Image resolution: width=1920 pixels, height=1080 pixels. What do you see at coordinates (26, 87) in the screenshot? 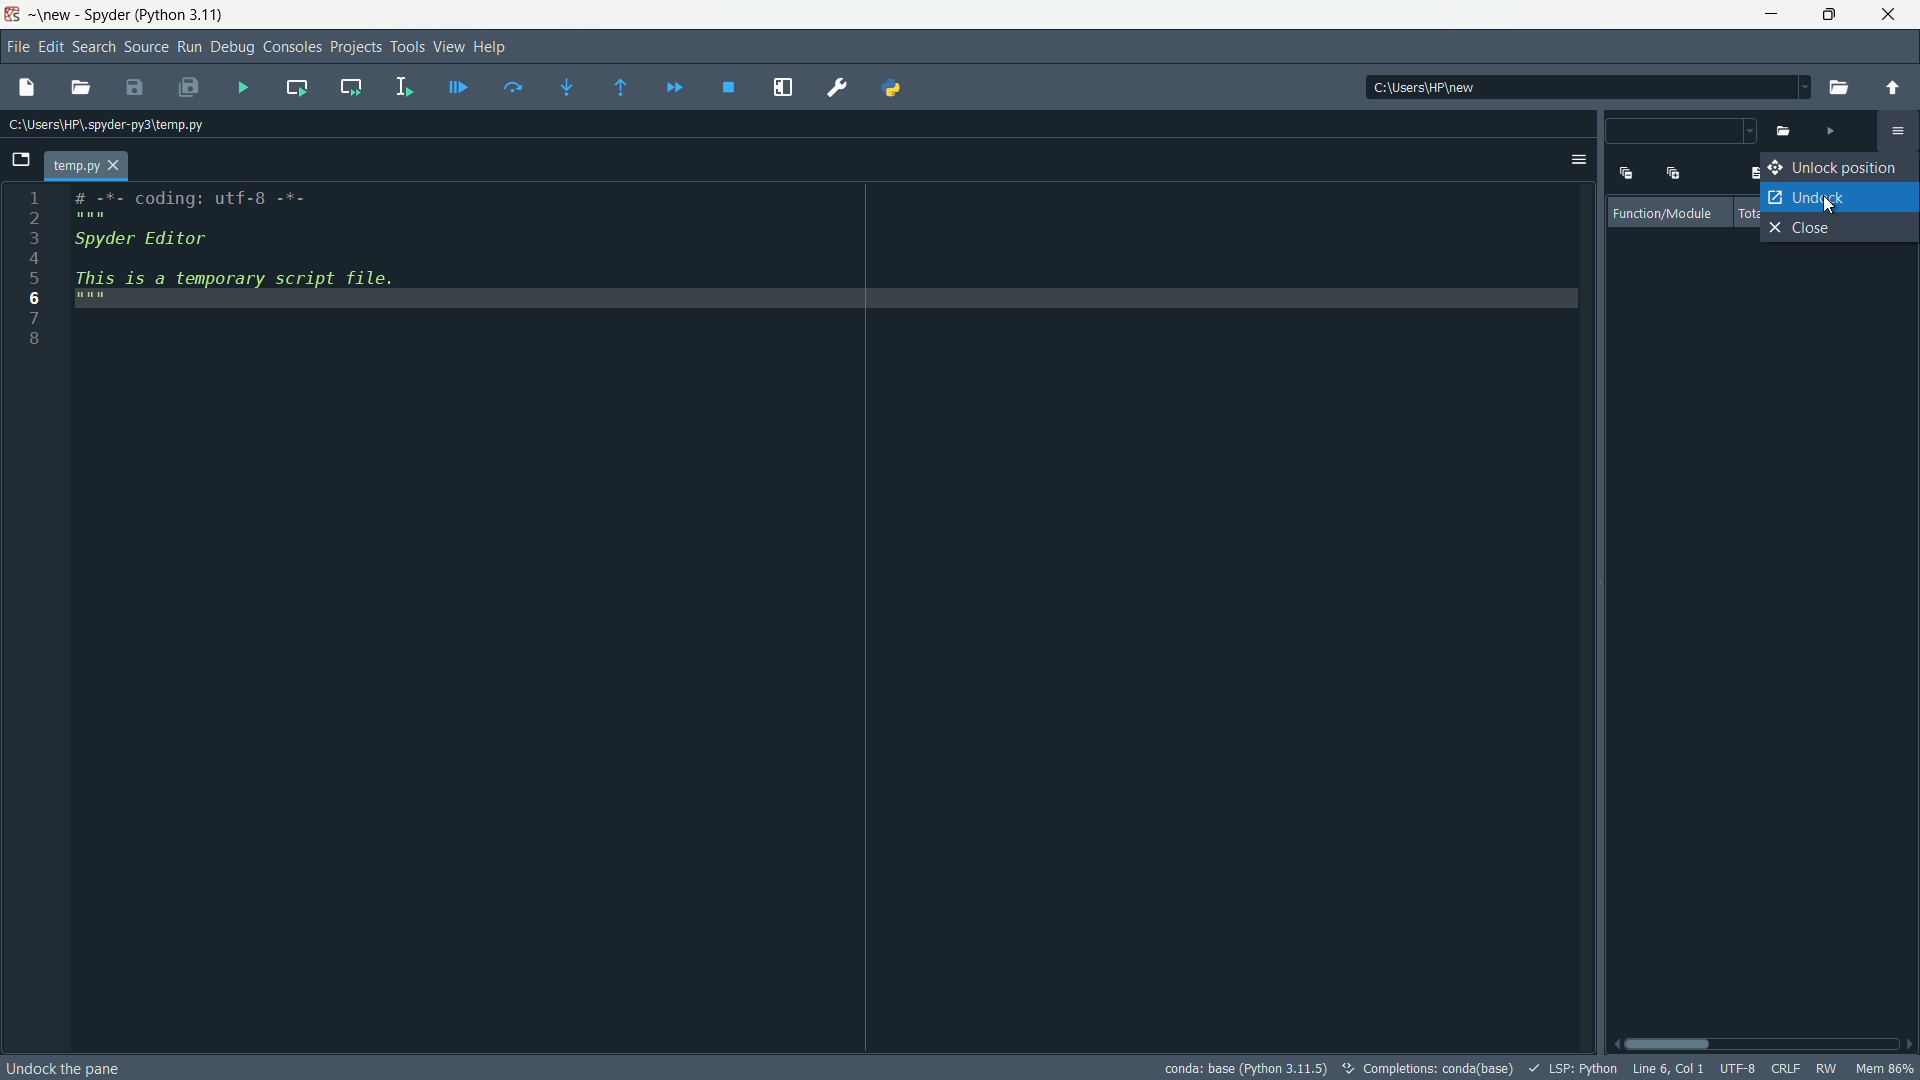
I see `new file` at bounding box center [26, 87].